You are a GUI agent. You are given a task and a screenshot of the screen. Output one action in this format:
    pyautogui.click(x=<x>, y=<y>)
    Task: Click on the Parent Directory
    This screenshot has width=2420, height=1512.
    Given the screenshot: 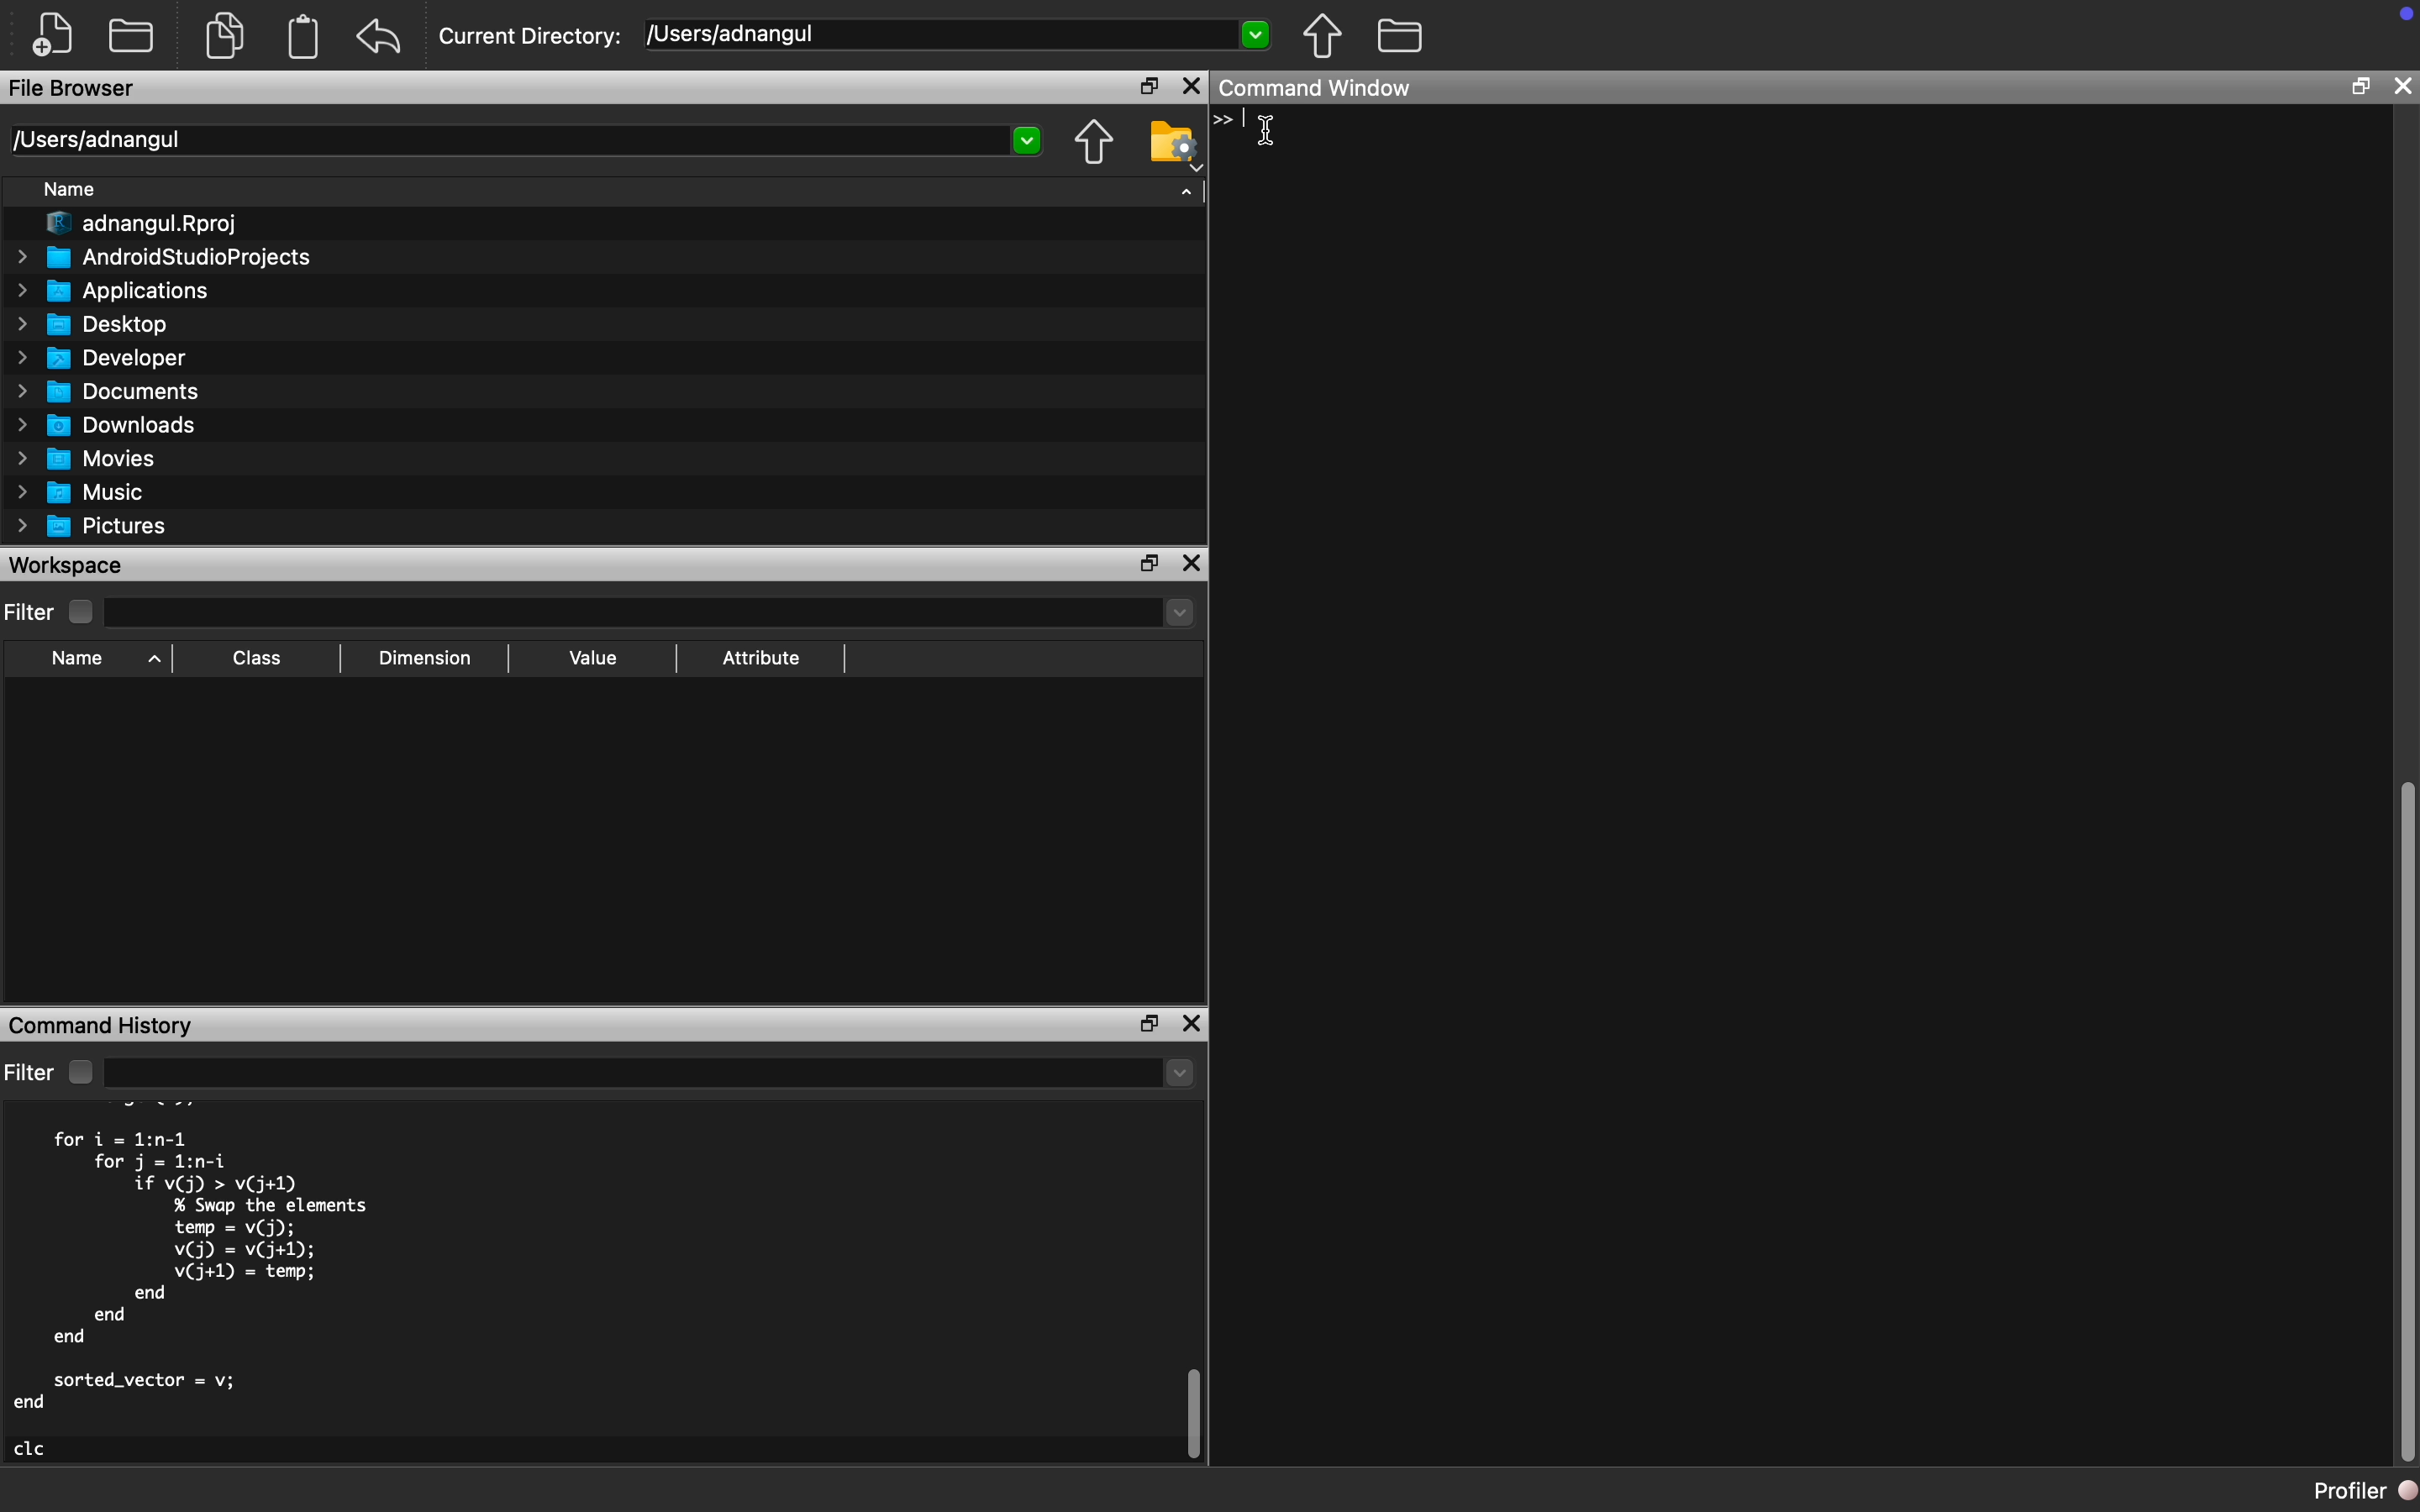 What is the action you would take?
    pyautogui.click(x=1323, y=37)
    